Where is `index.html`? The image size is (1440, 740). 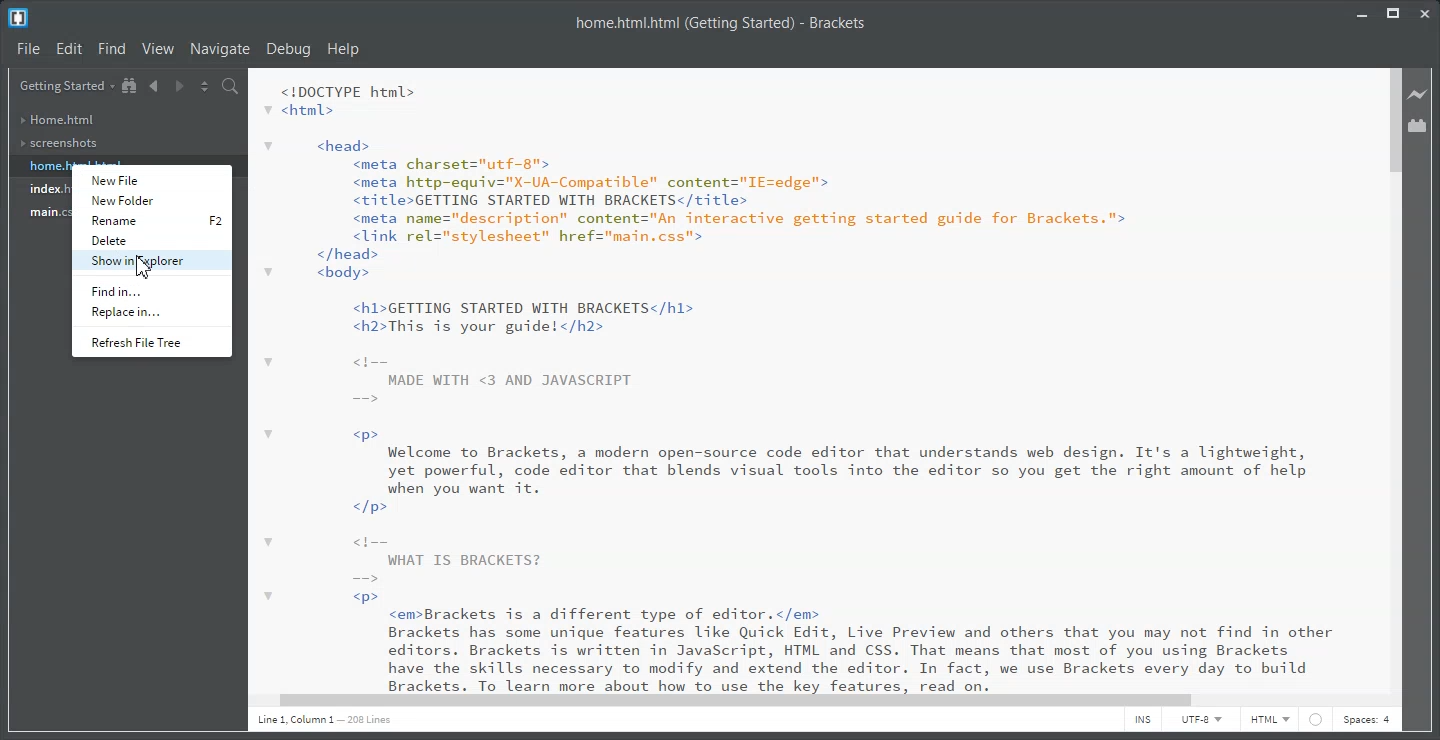 index.html is located at coordinates (45, 190).